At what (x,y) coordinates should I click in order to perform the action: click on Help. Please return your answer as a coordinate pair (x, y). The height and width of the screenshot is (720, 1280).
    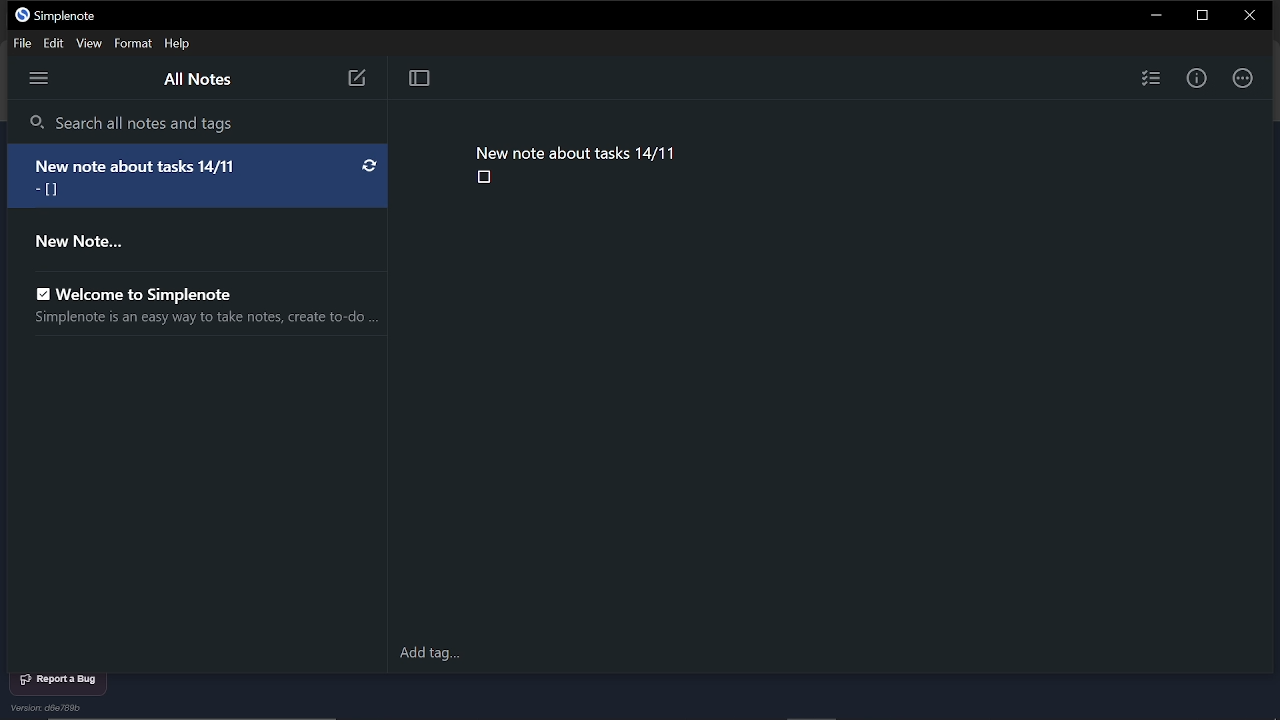
    Looking at the image, I should click on (180, 44).